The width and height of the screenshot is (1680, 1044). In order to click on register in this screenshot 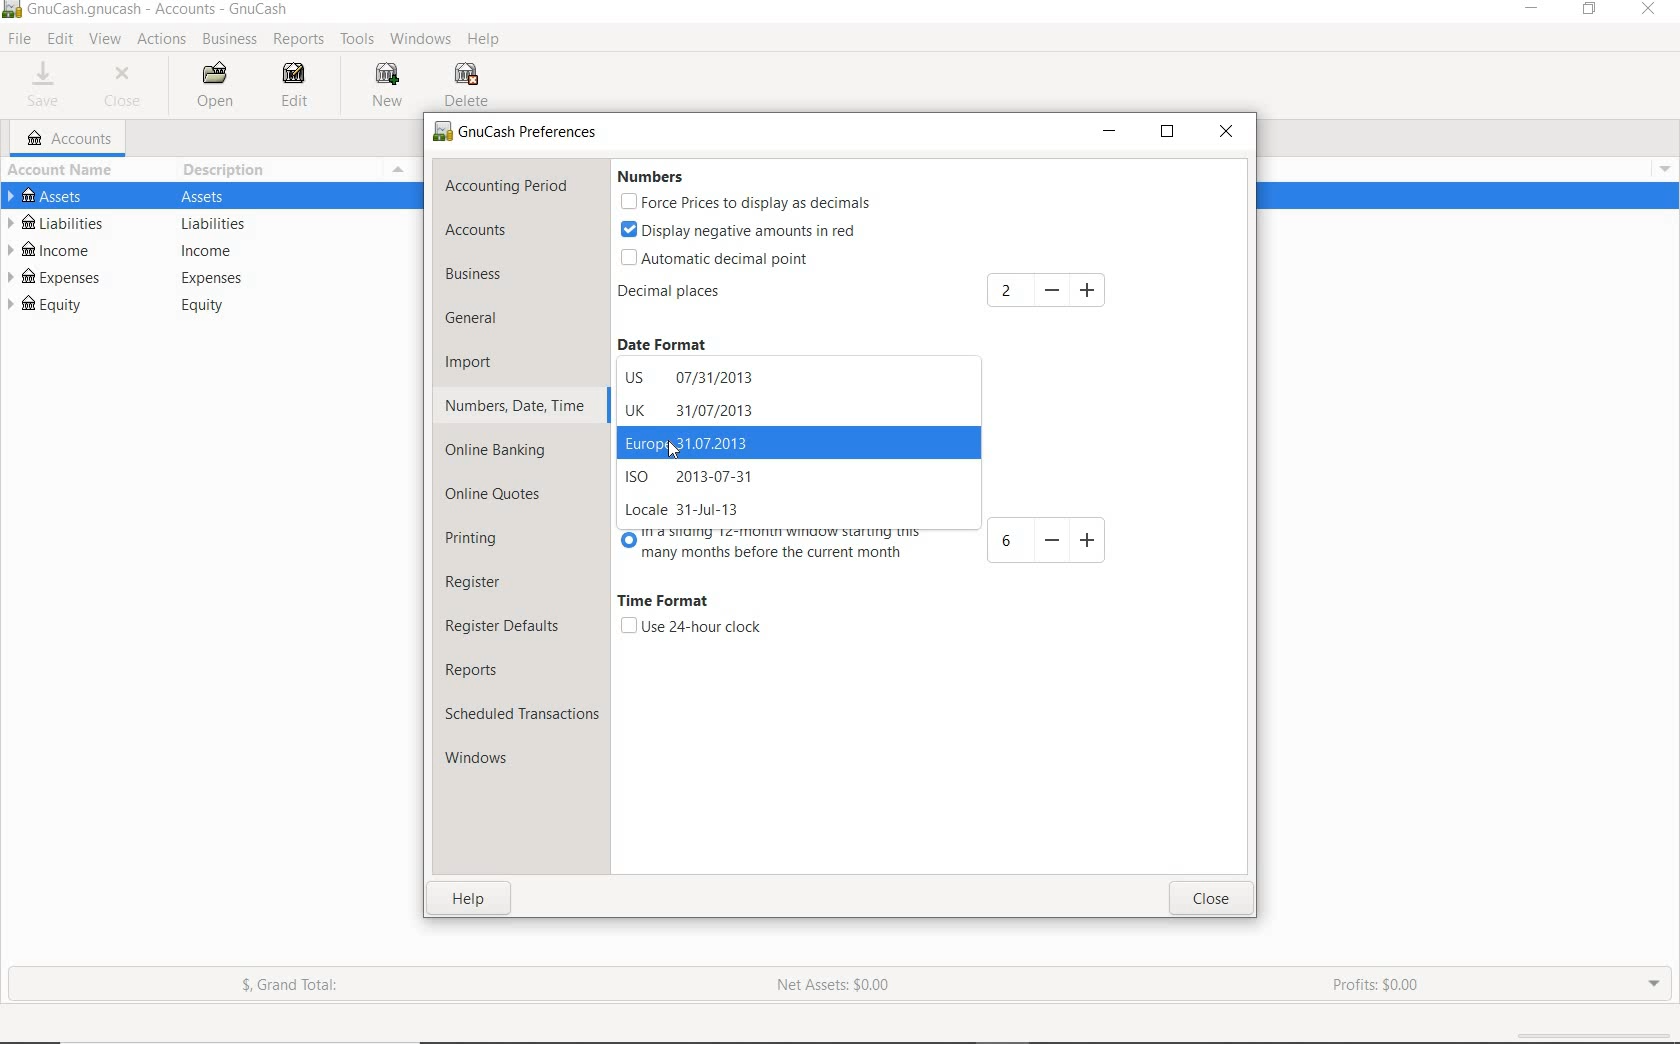, I will do `click(475, 583)`.